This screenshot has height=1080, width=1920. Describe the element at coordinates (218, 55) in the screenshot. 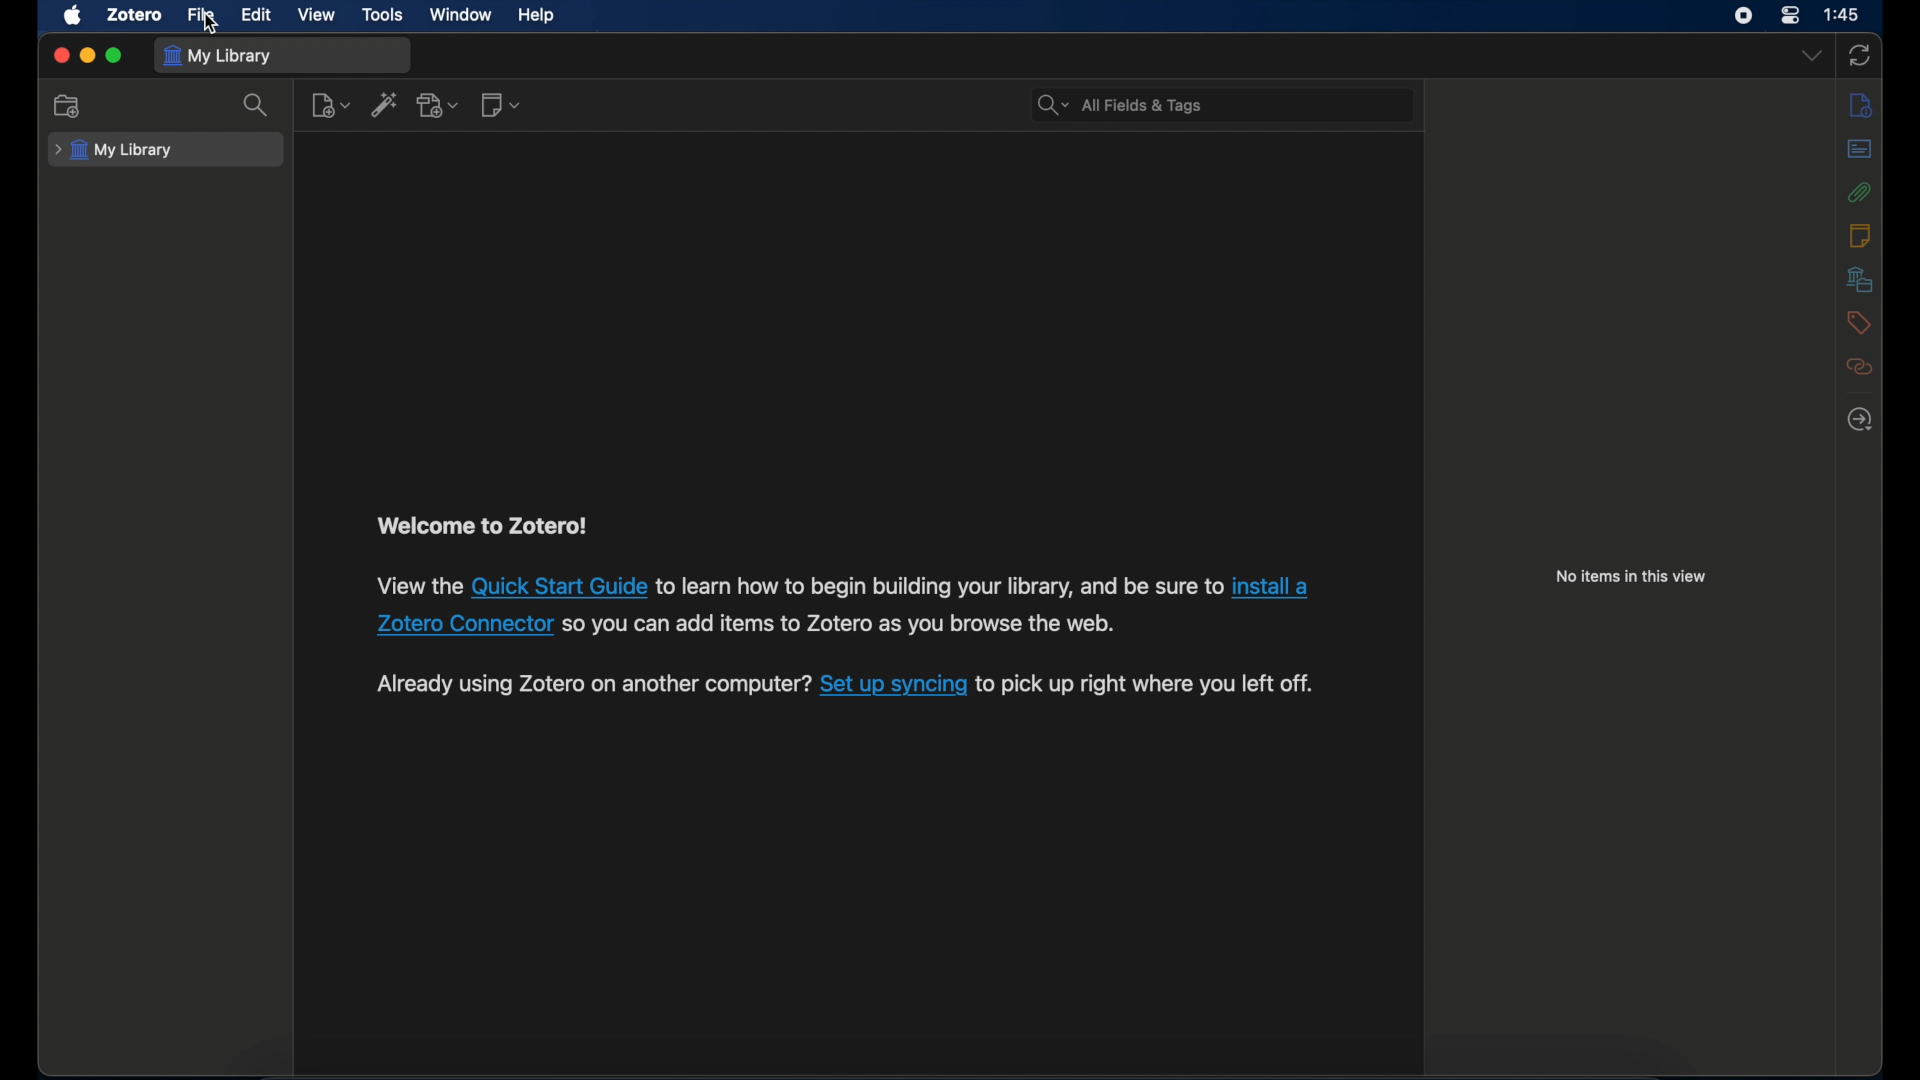

I see `my library` at that location.